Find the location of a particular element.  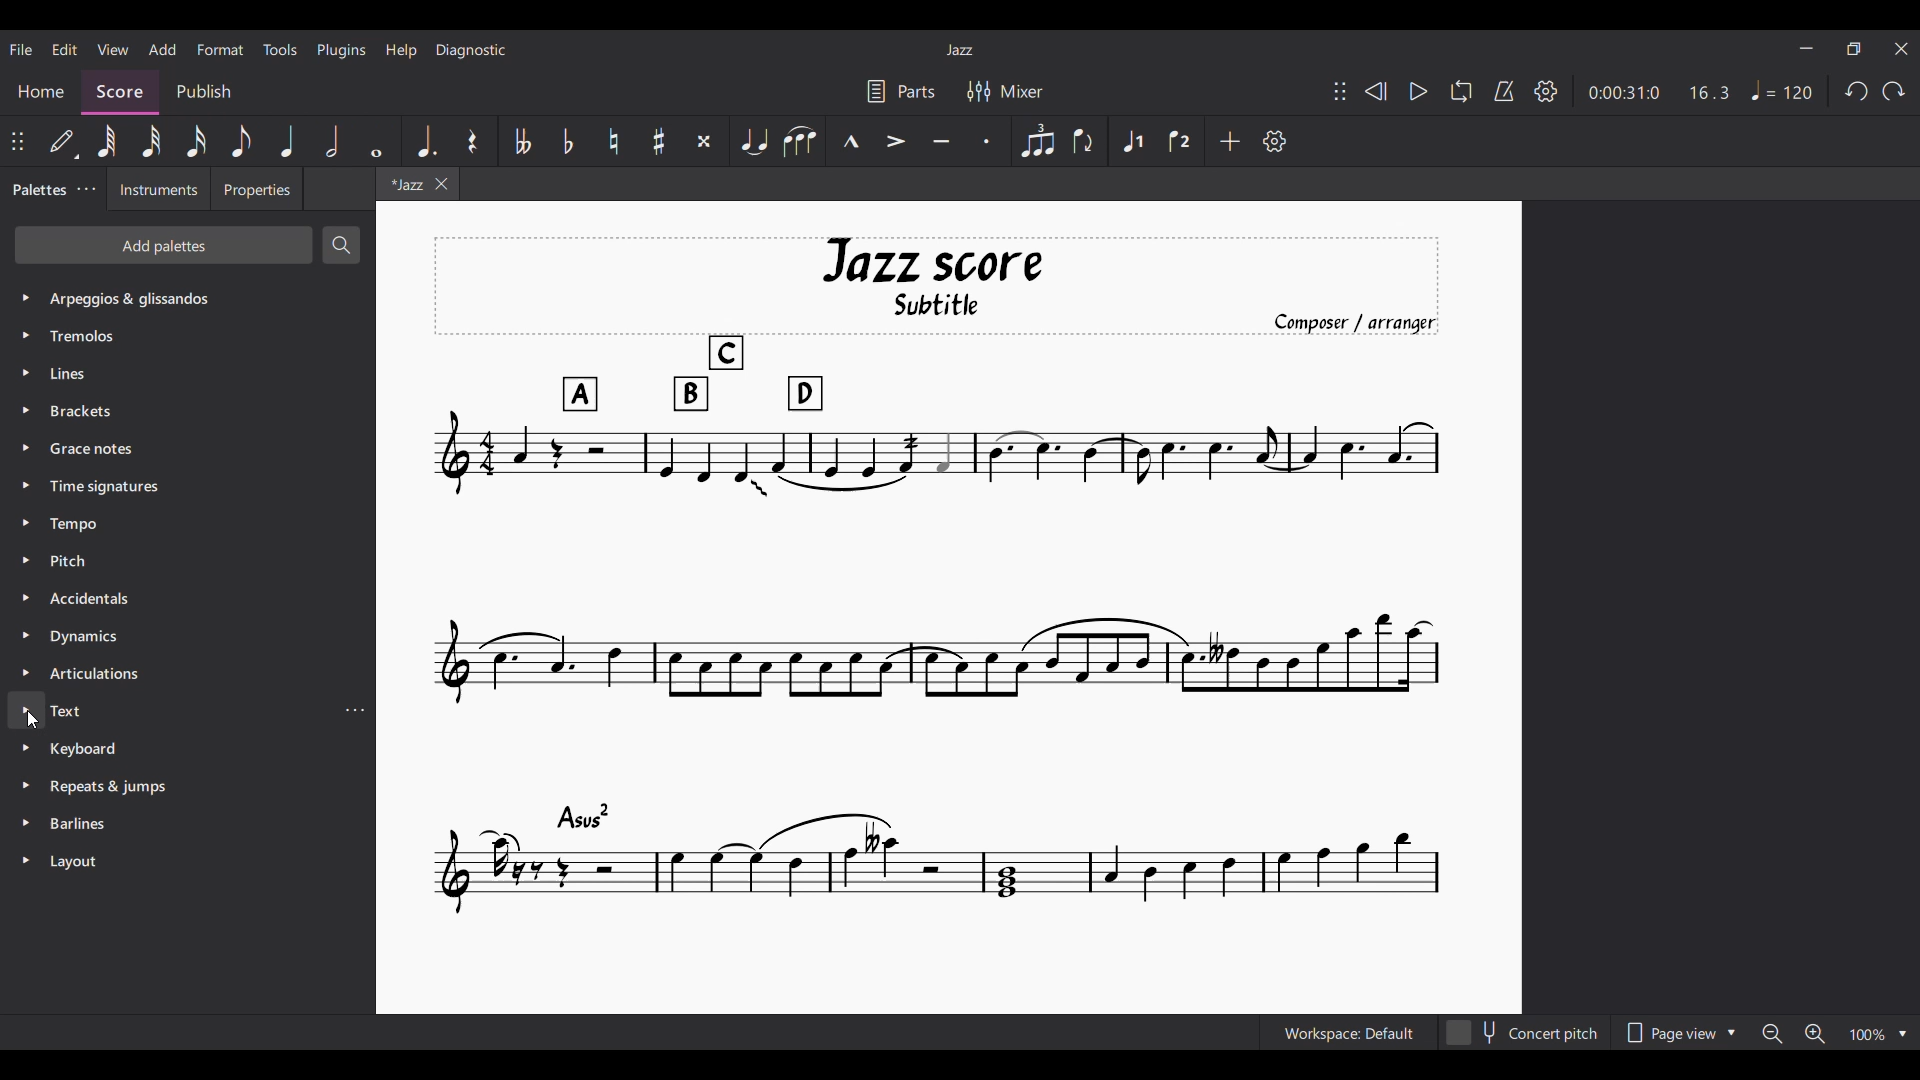

Expand is located at coordinates (29, 579).